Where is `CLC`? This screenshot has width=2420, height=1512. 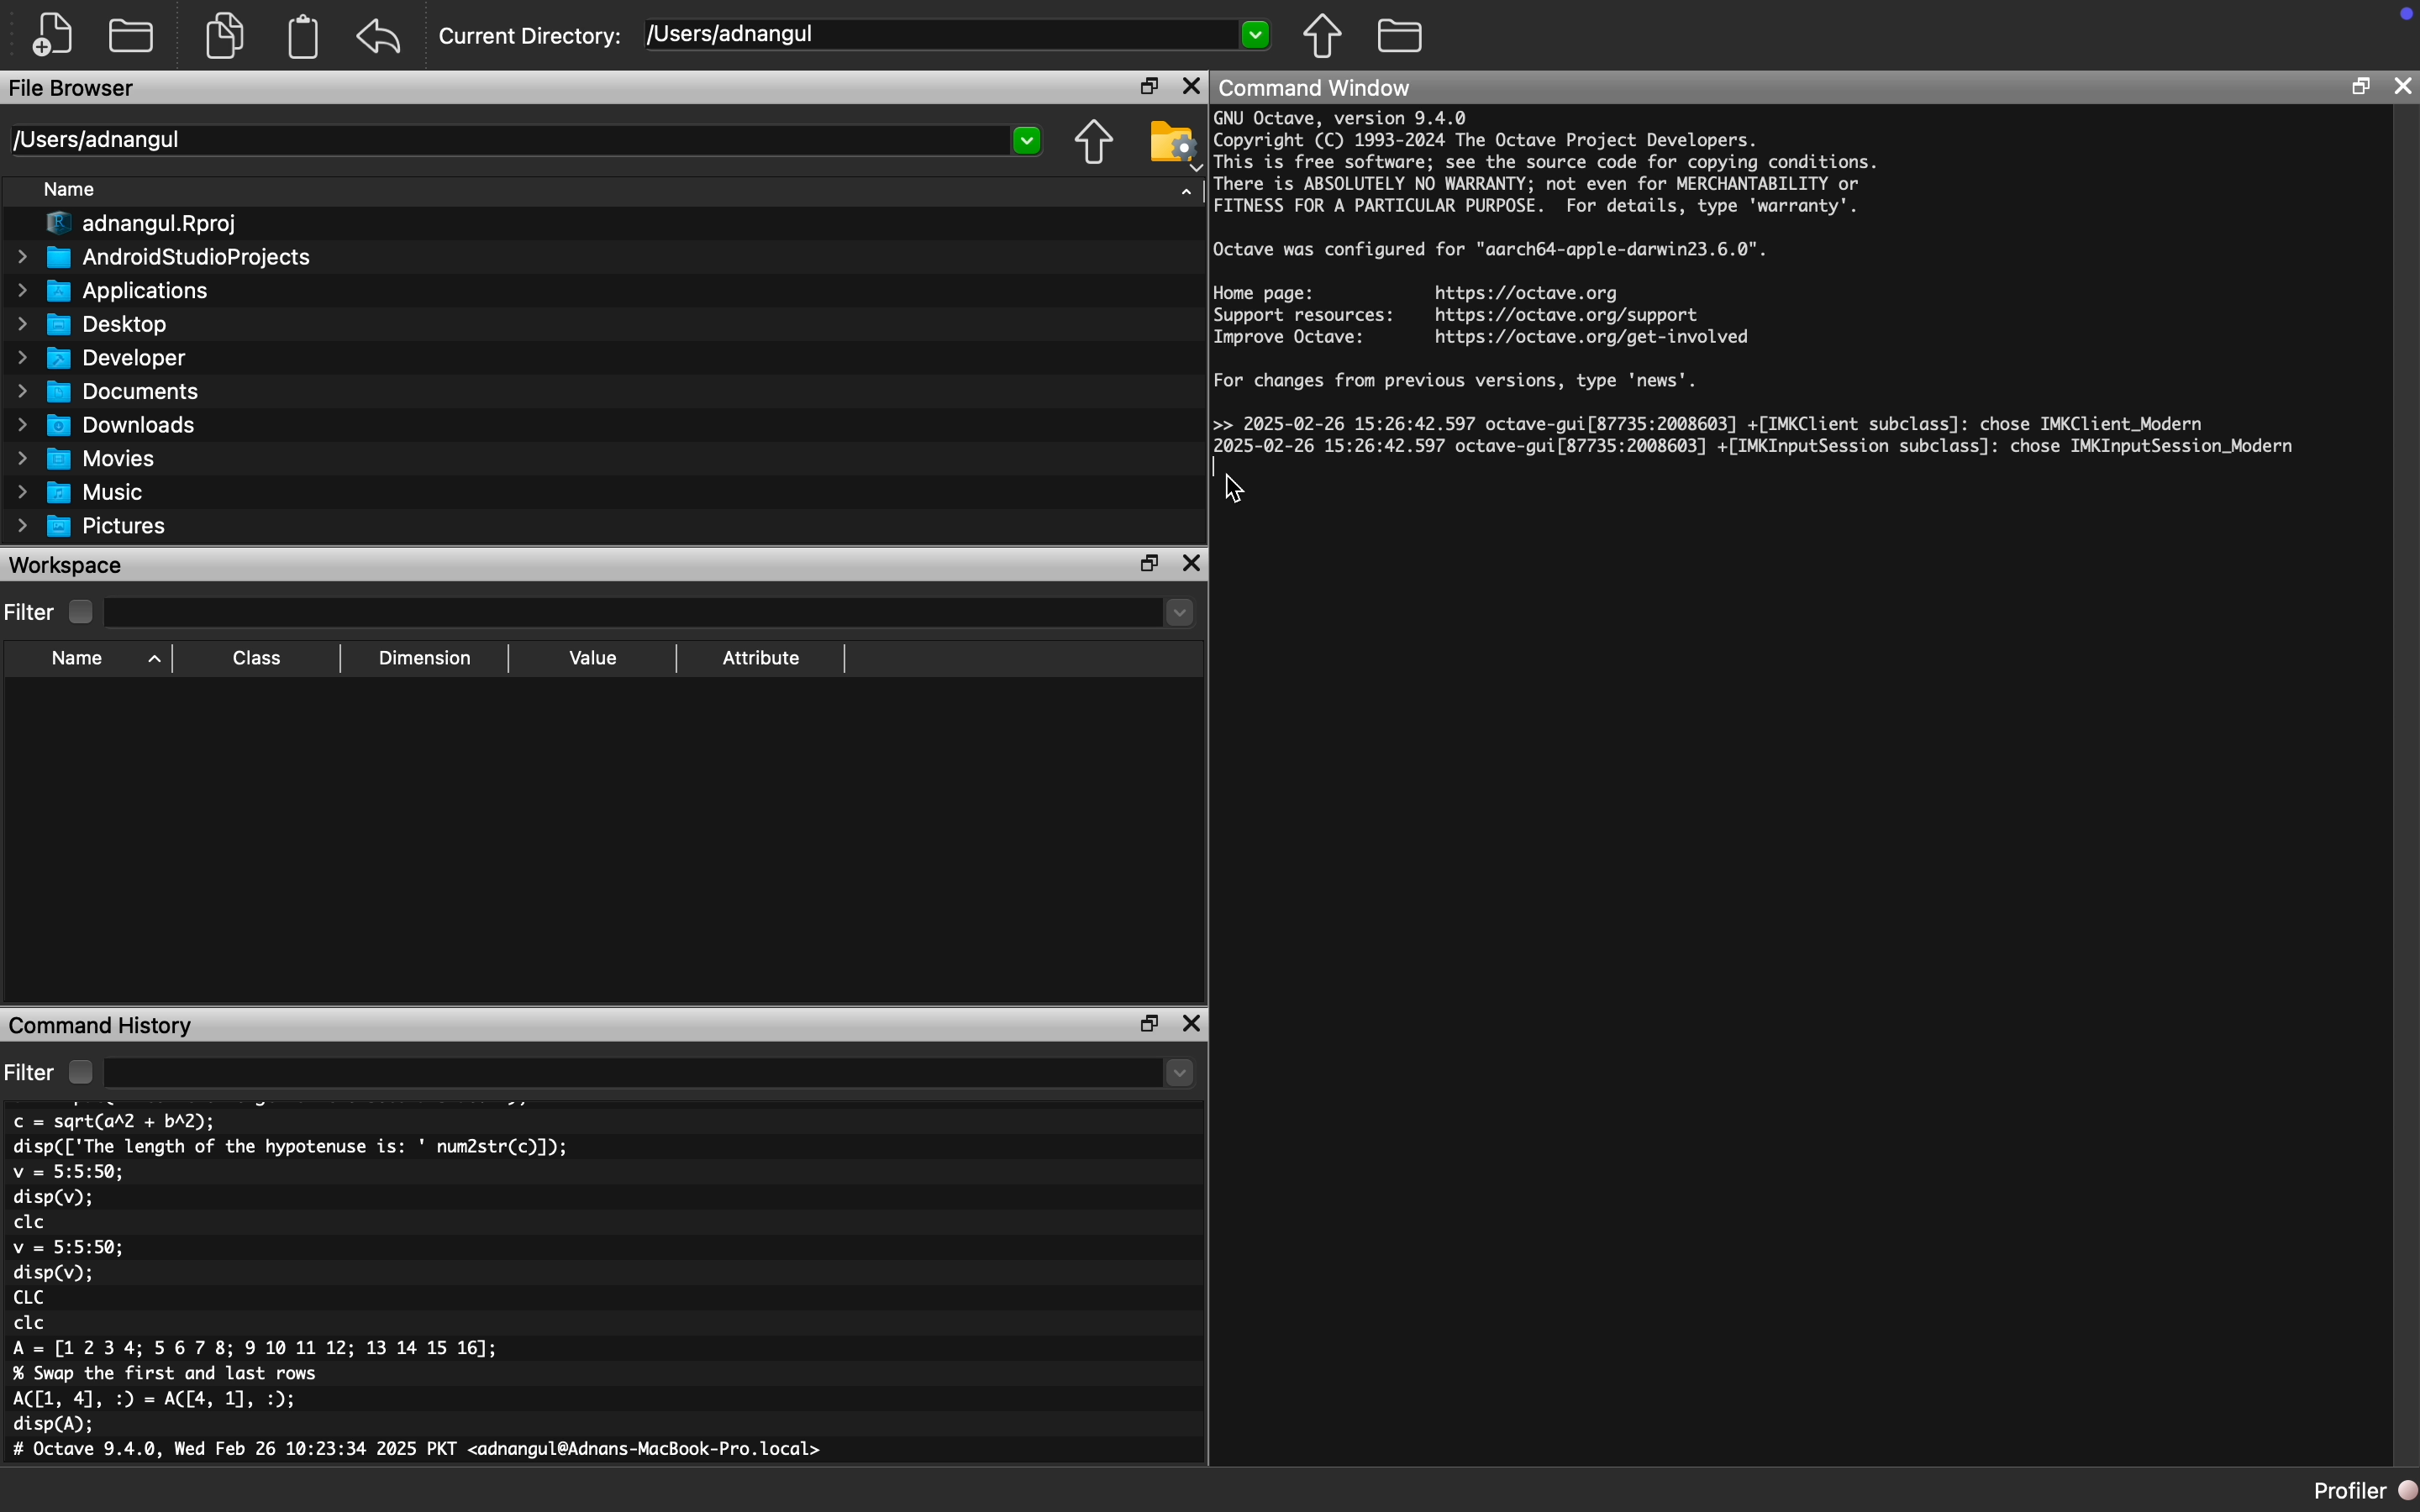
CLC is located at coordinates (27, 1297).